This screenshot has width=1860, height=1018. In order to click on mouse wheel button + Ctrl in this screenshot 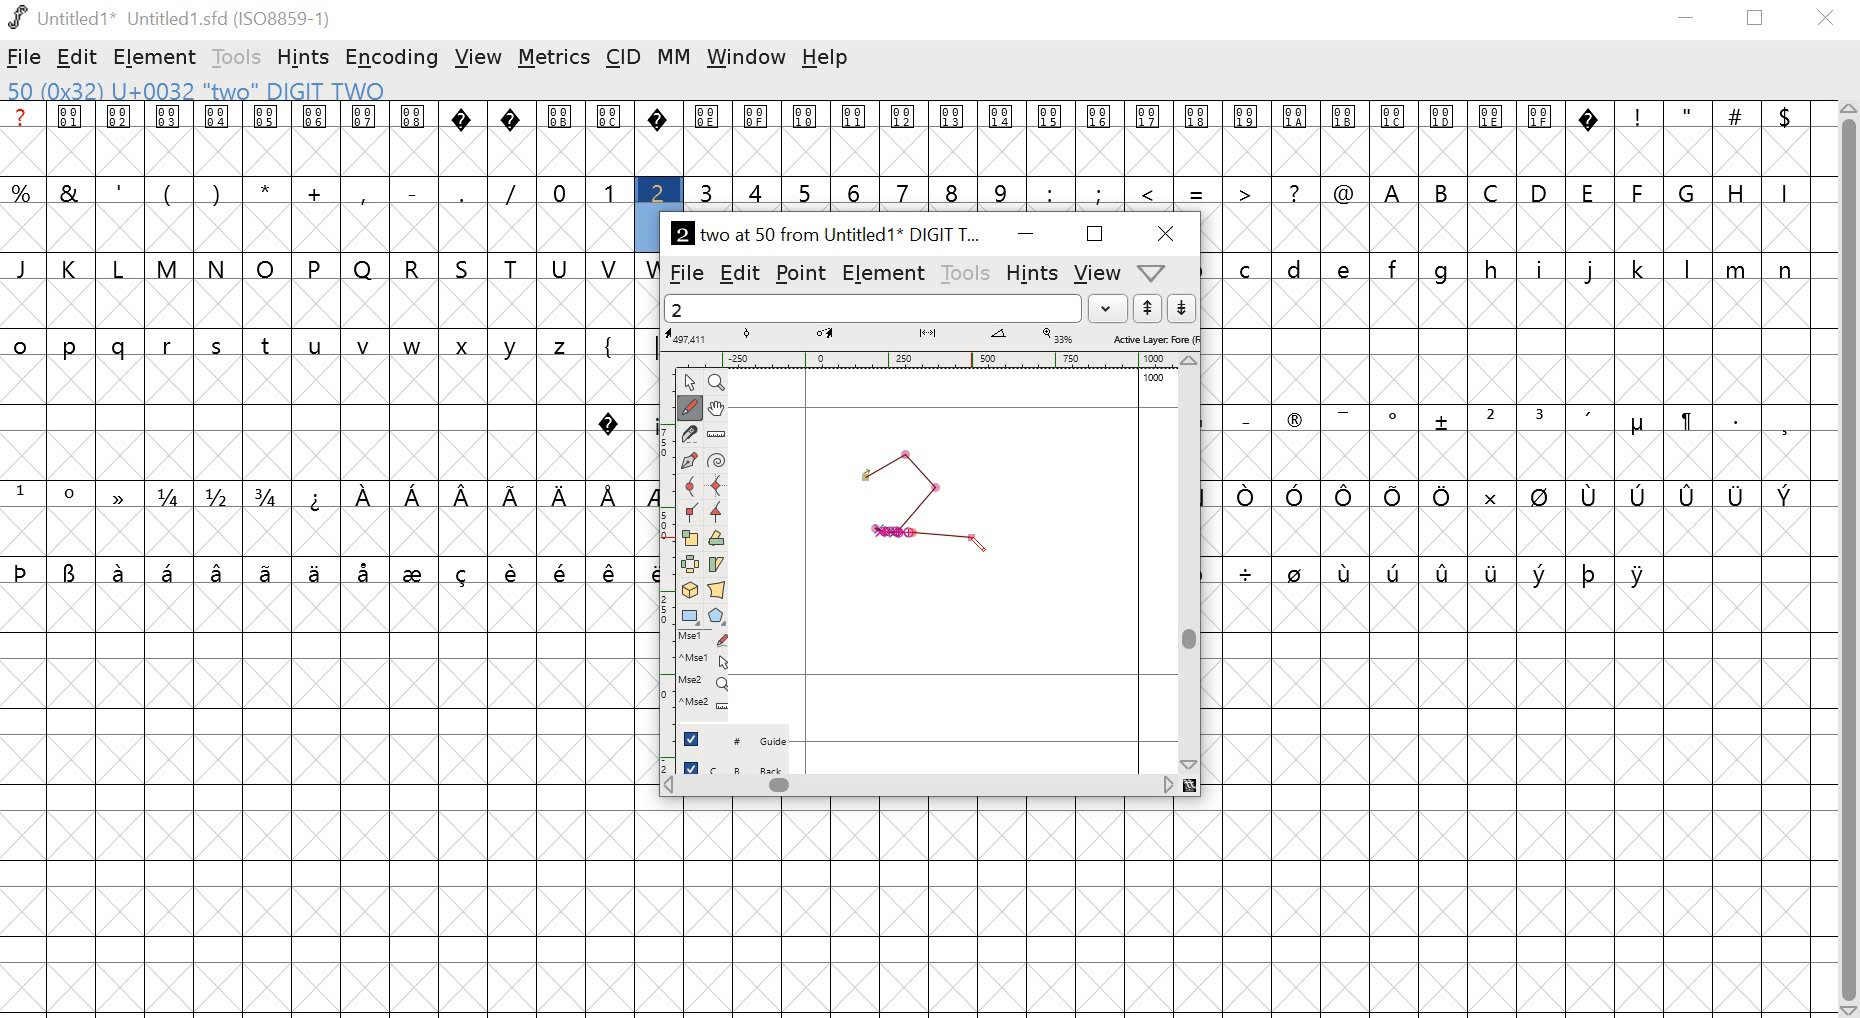, I will do `click(706, 708)`.